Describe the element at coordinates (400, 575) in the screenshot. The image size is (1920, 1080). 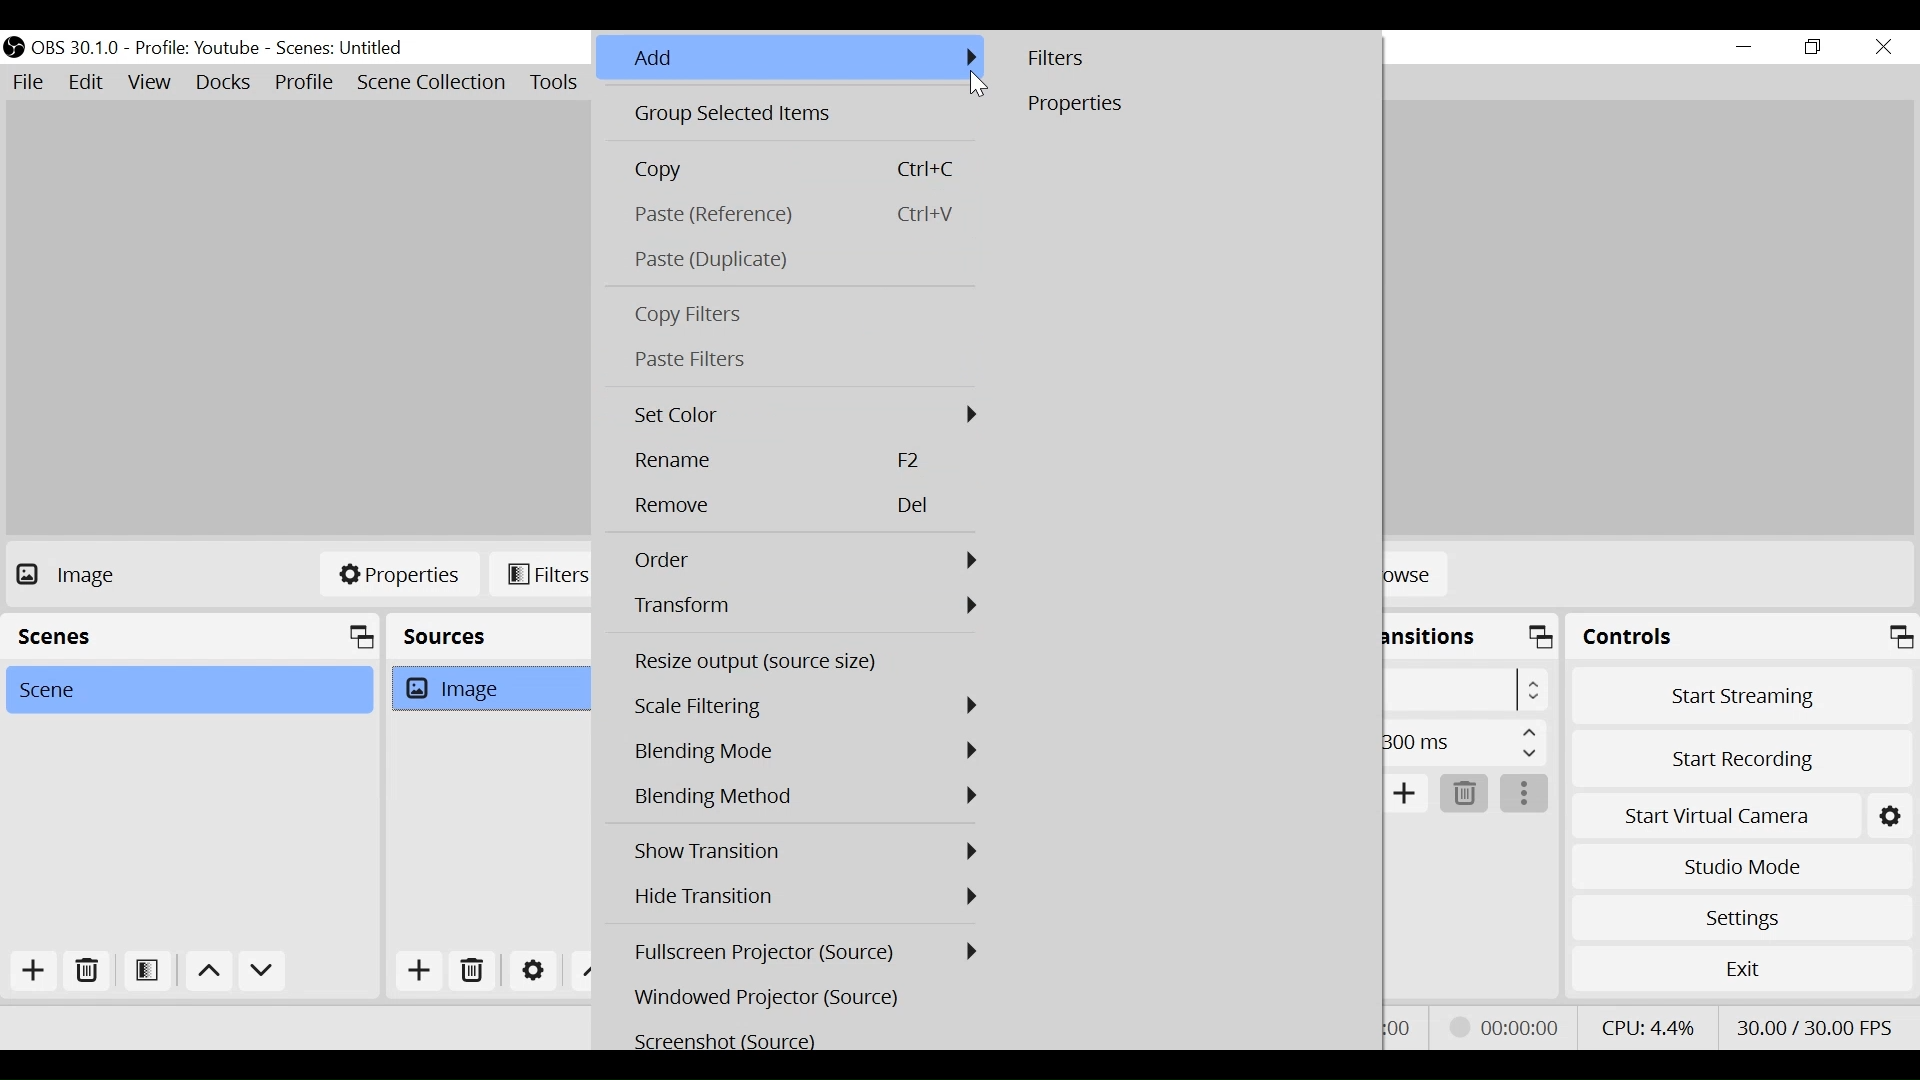
I see `Properties` at that location.